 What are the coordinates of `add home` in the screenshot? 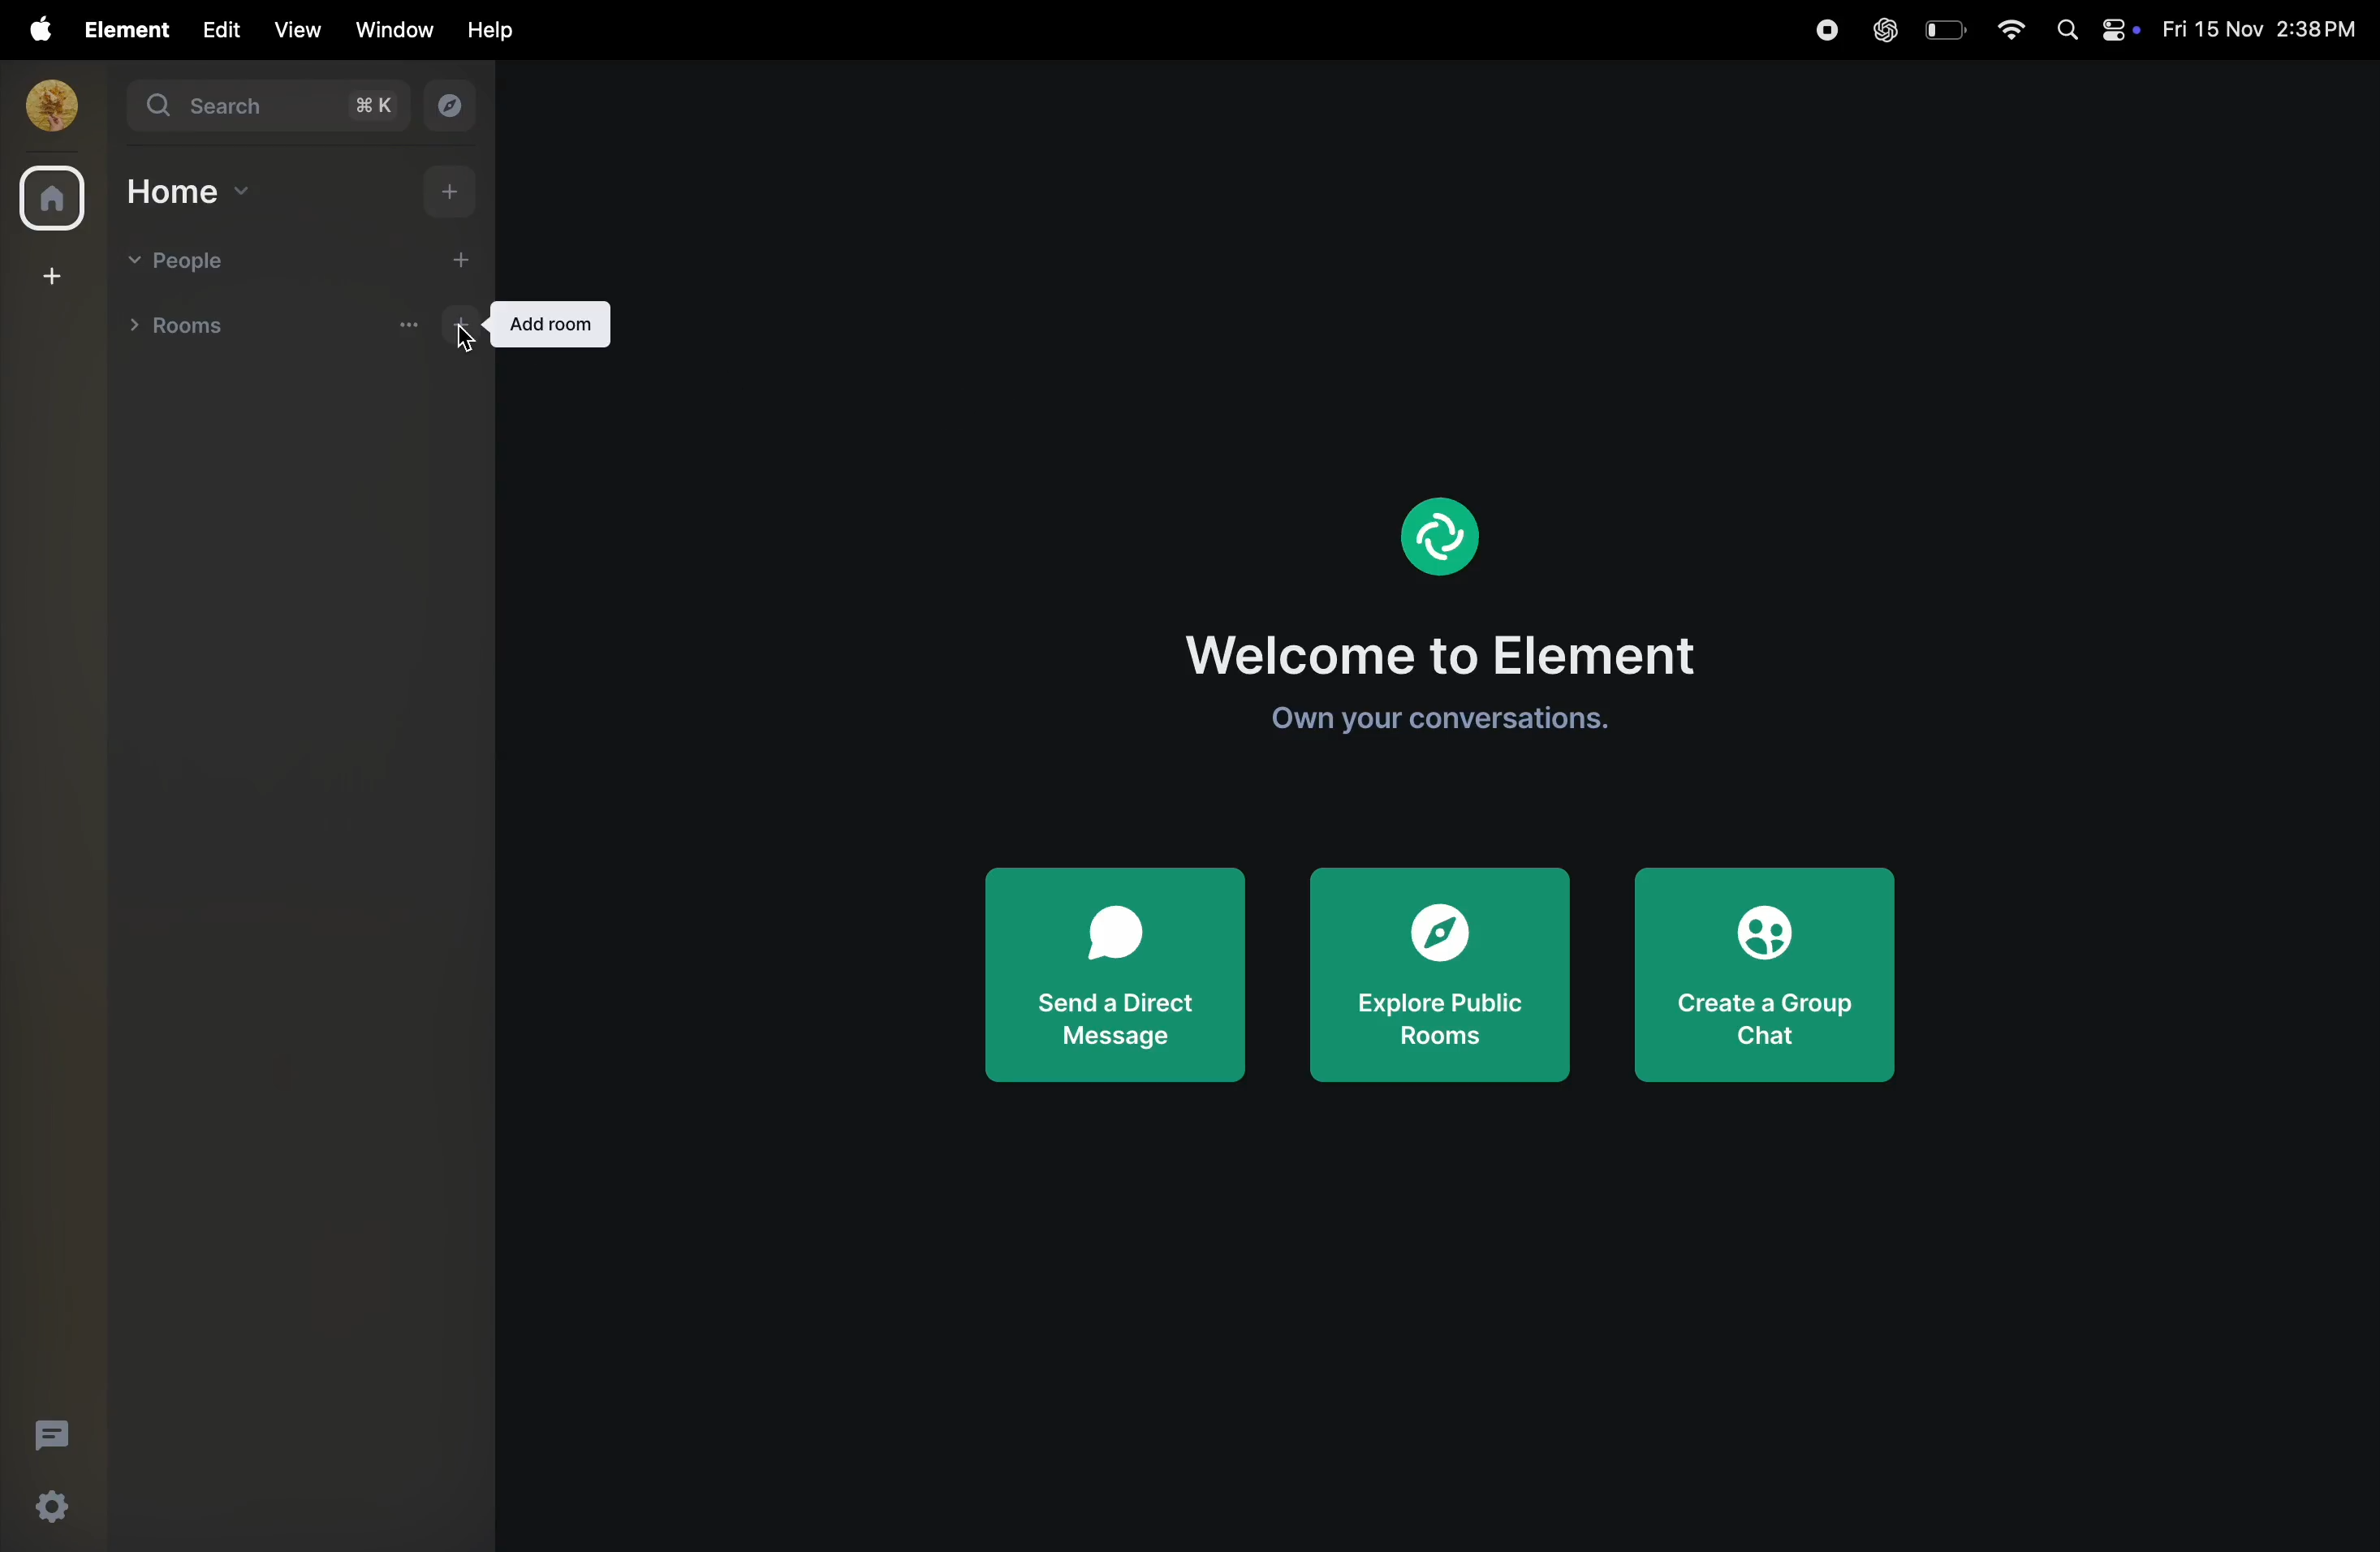 It's located at (454, 190).